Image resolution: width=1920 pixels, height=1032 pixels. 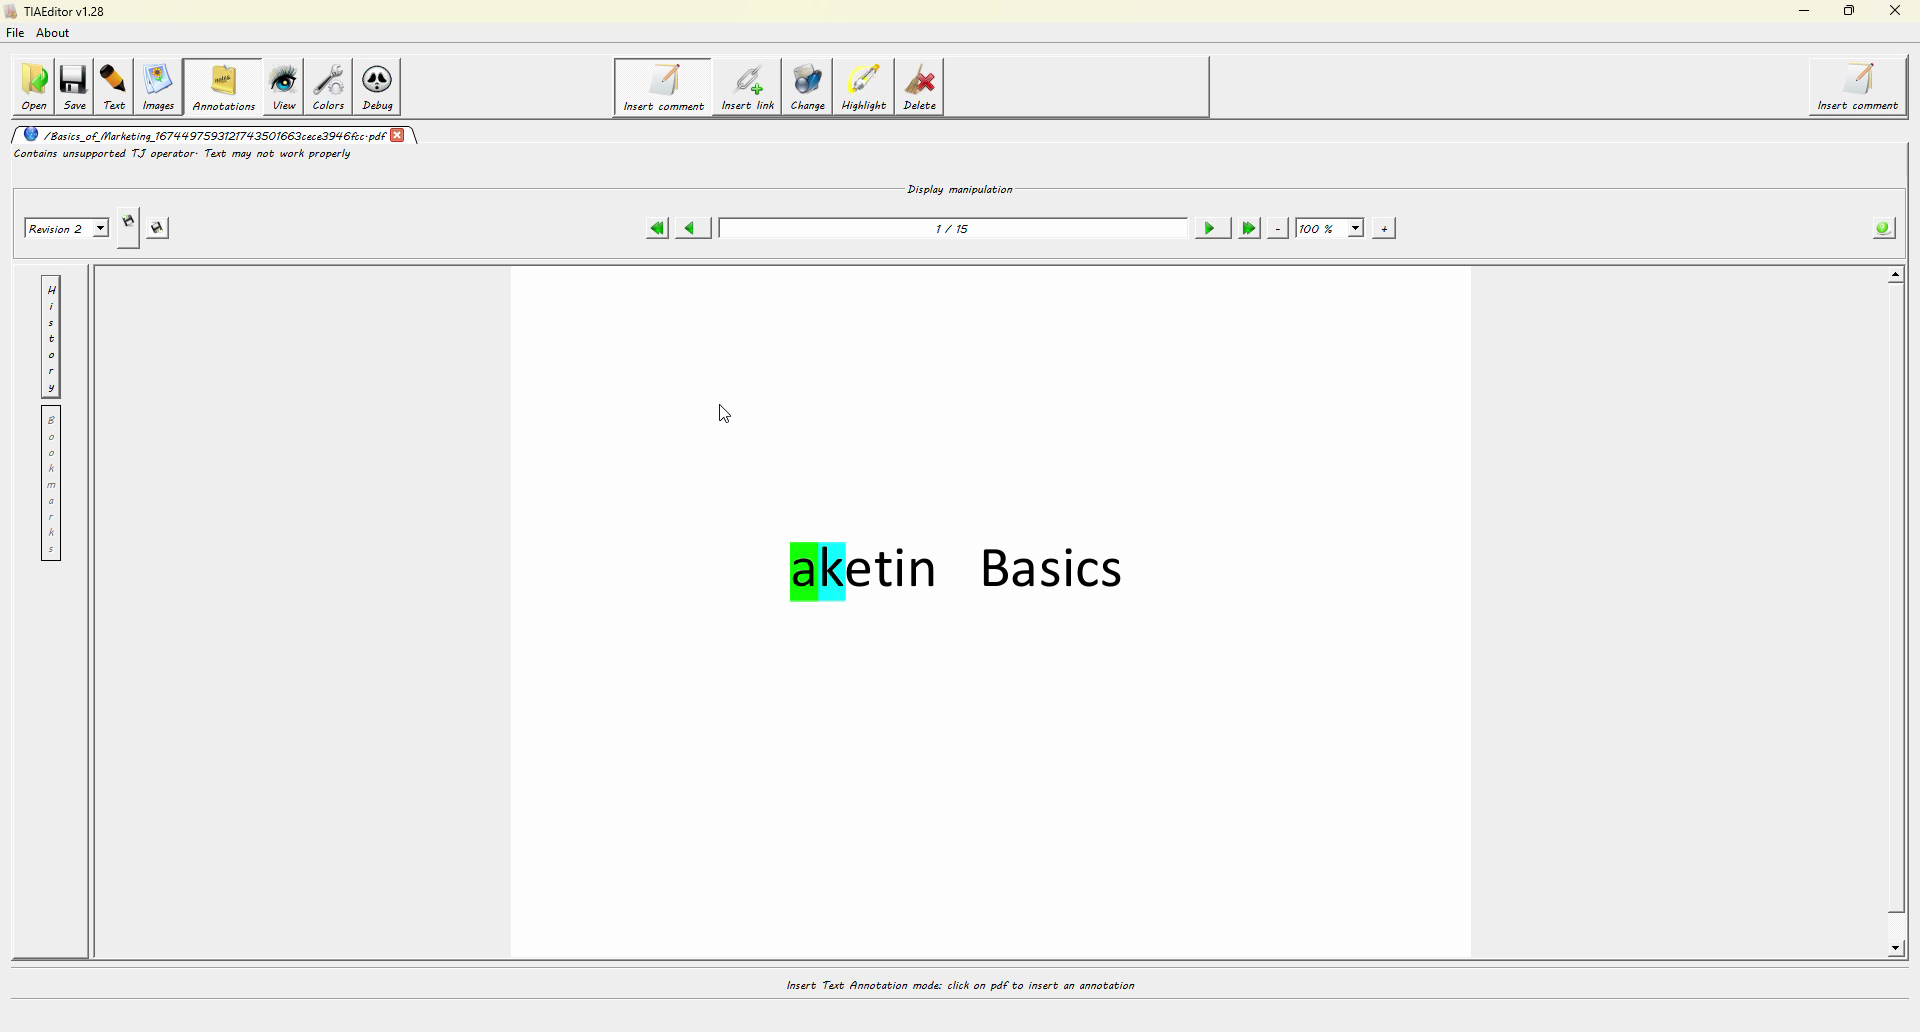 What do you see at coordinates (656, 228) in the screenshot?
I see `first page` at bounding box center [656, 228].